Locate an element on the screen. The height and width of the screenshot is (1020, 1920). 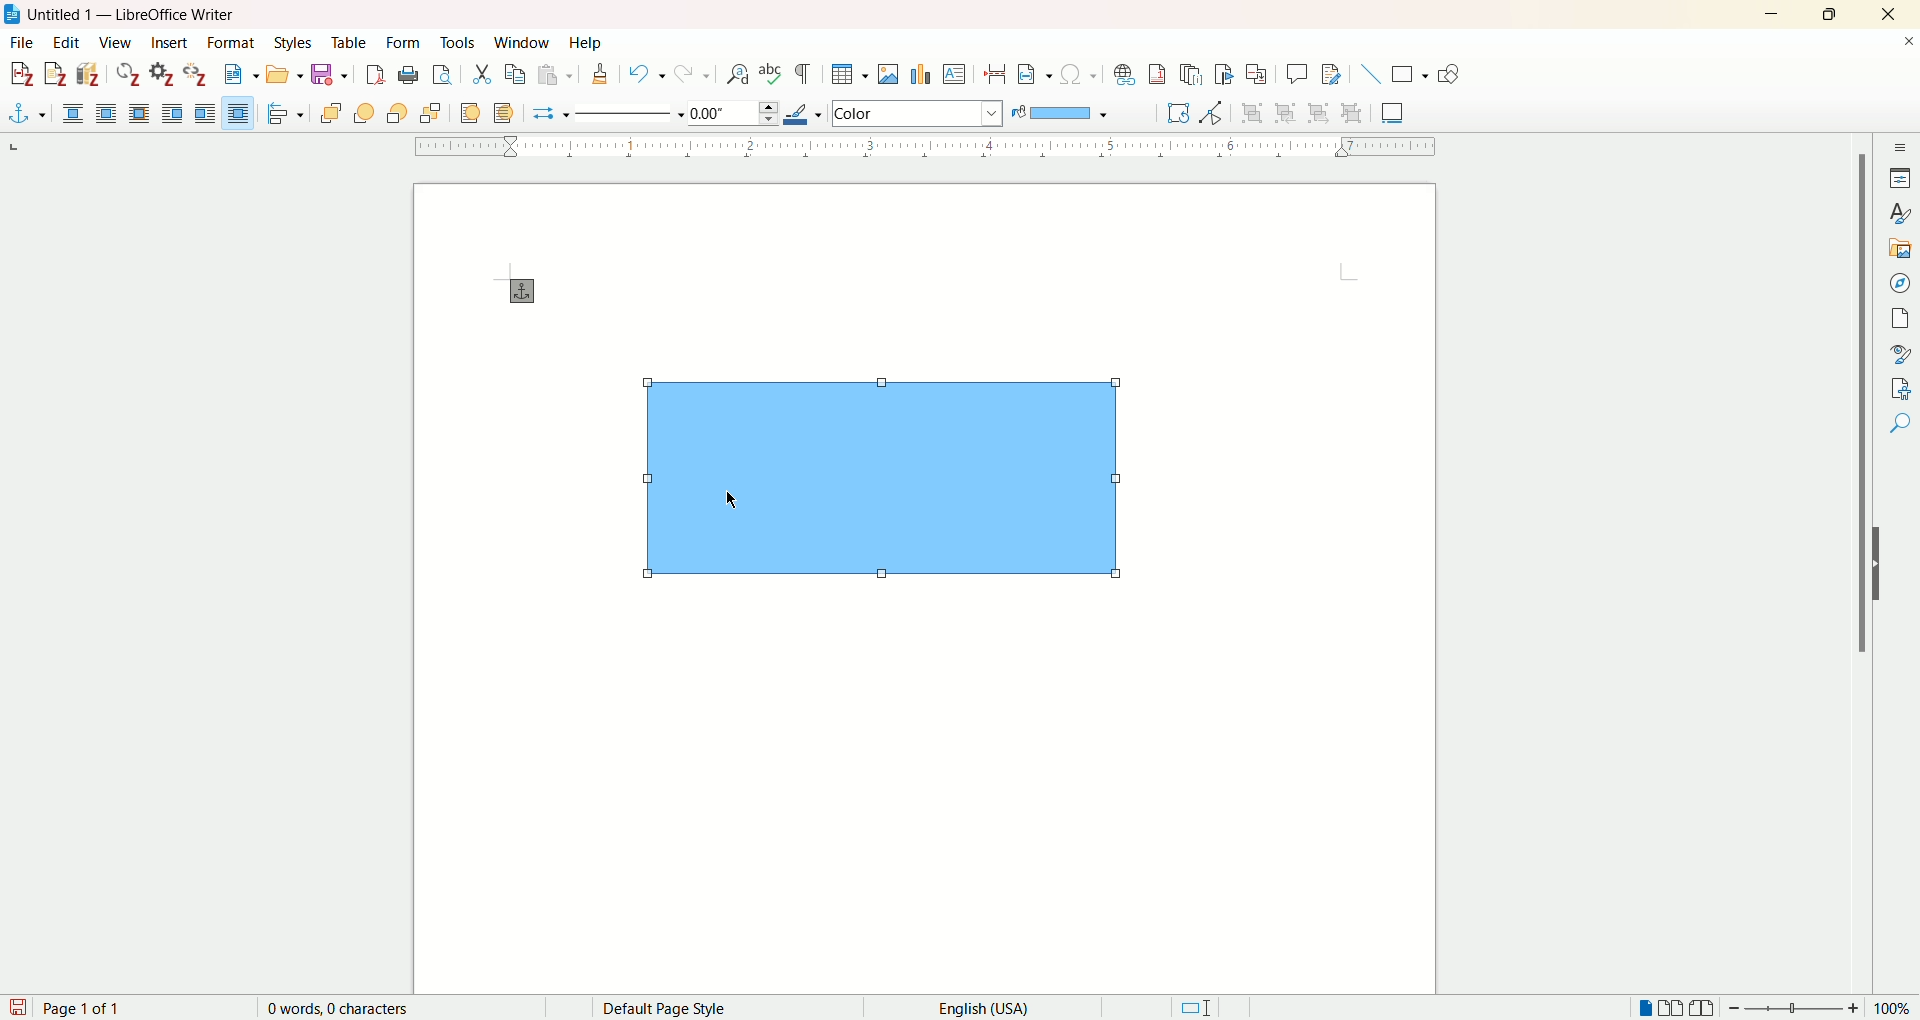
application icon is located at coordinates (12, 12).